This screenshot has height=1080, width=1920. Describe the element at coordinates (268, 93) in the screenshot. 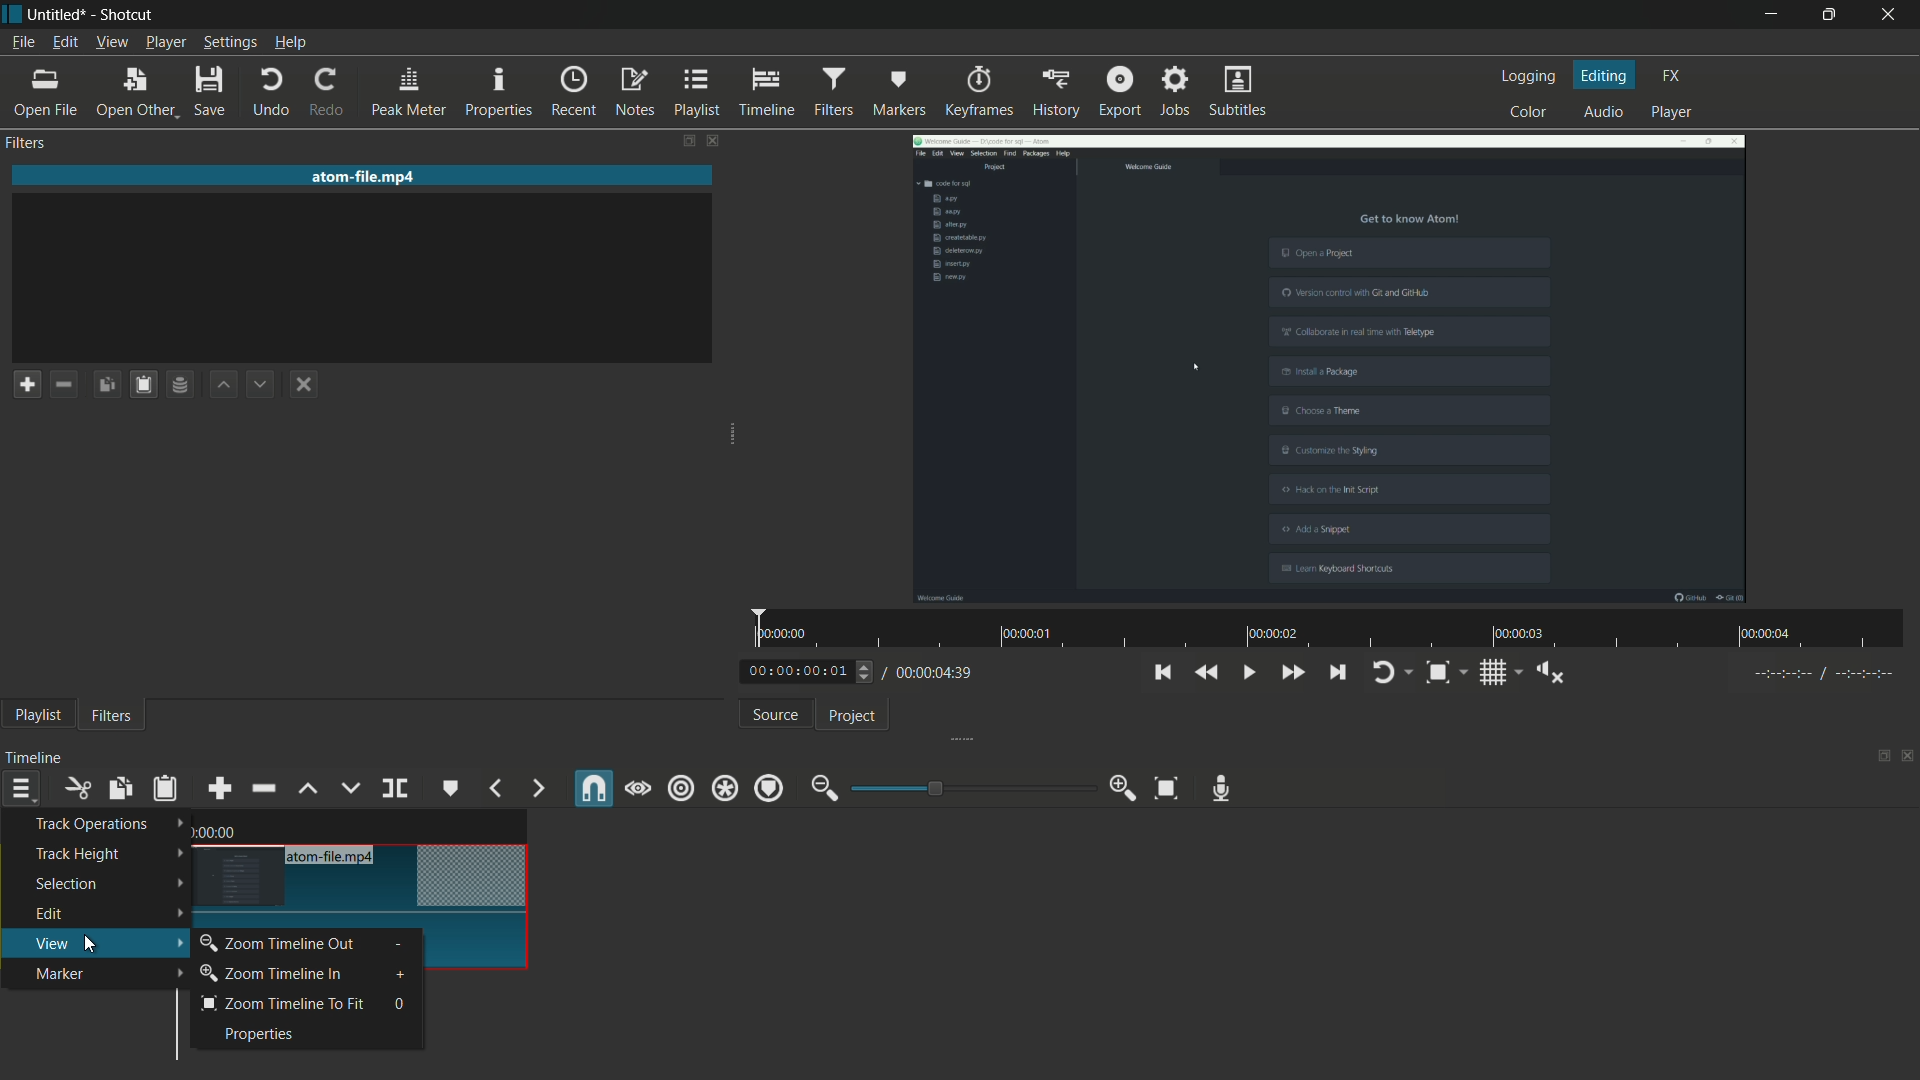

I see `undo` at that location.